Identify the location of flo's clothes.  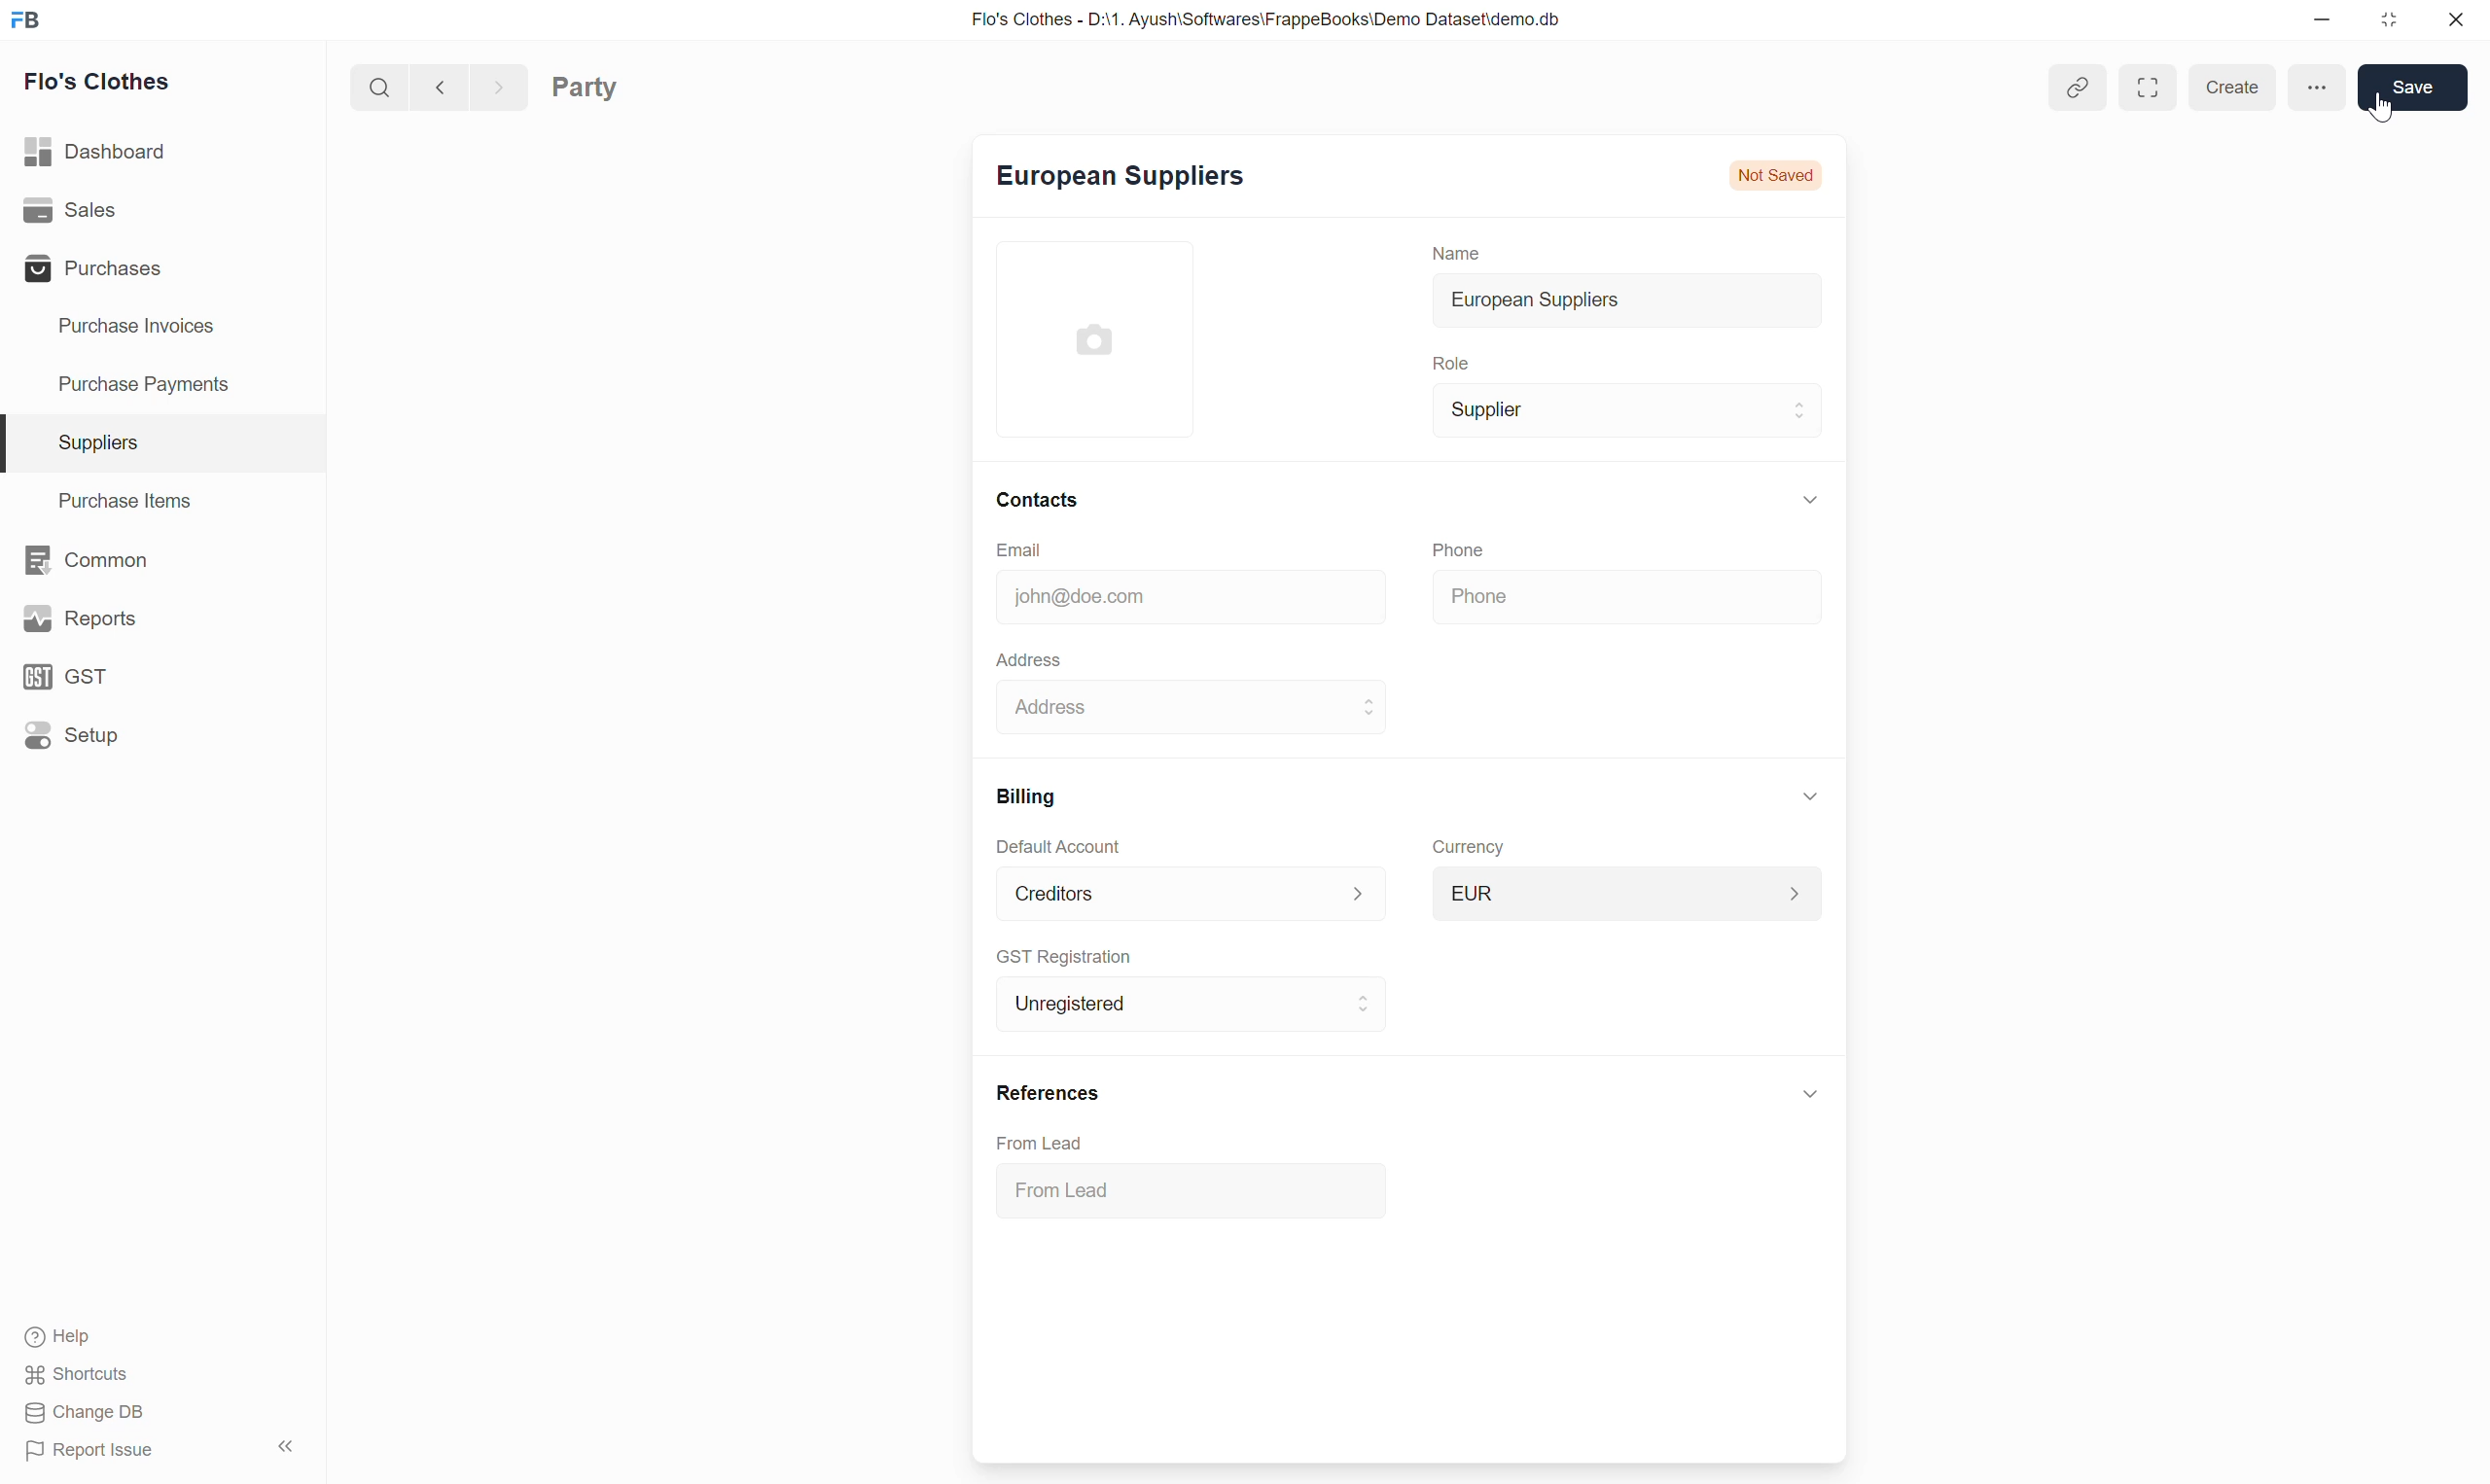
(99, 81).